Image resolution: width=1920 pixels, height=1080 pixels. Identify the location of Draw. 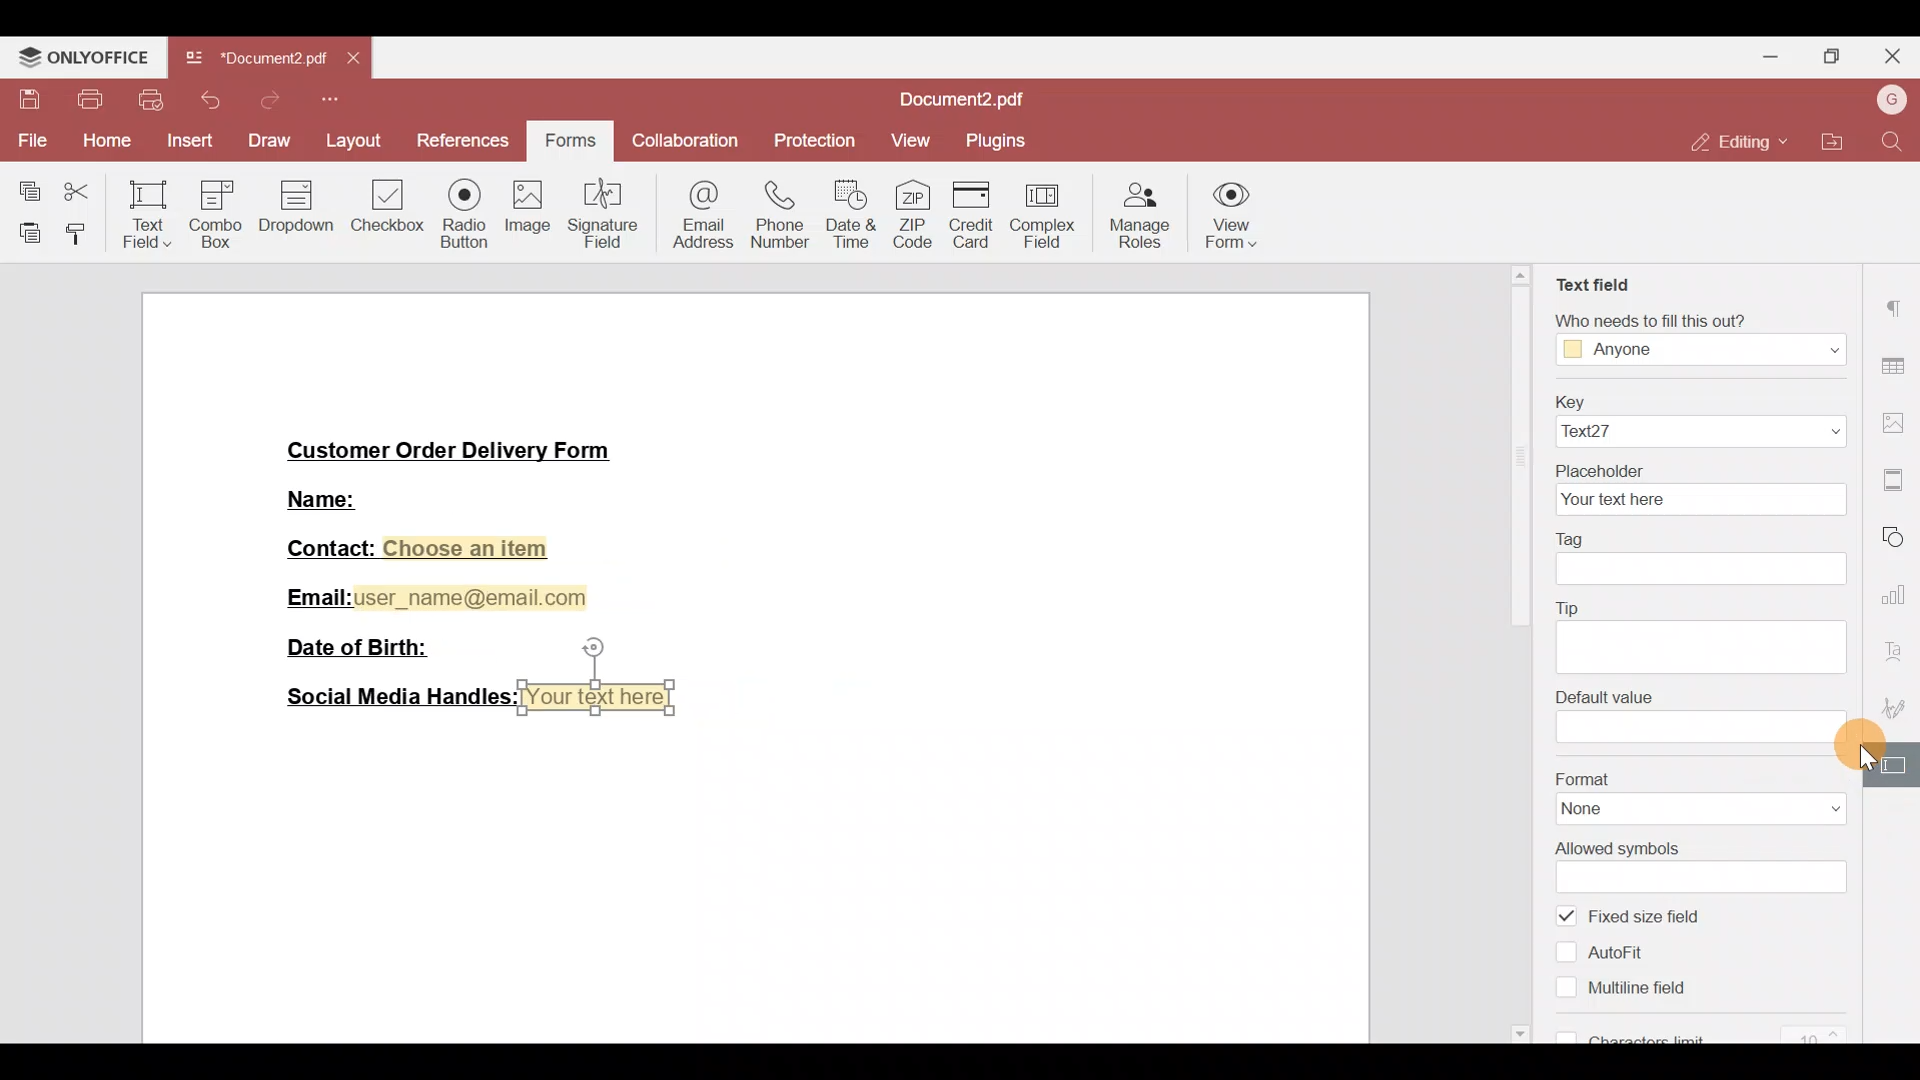
(269, 139).